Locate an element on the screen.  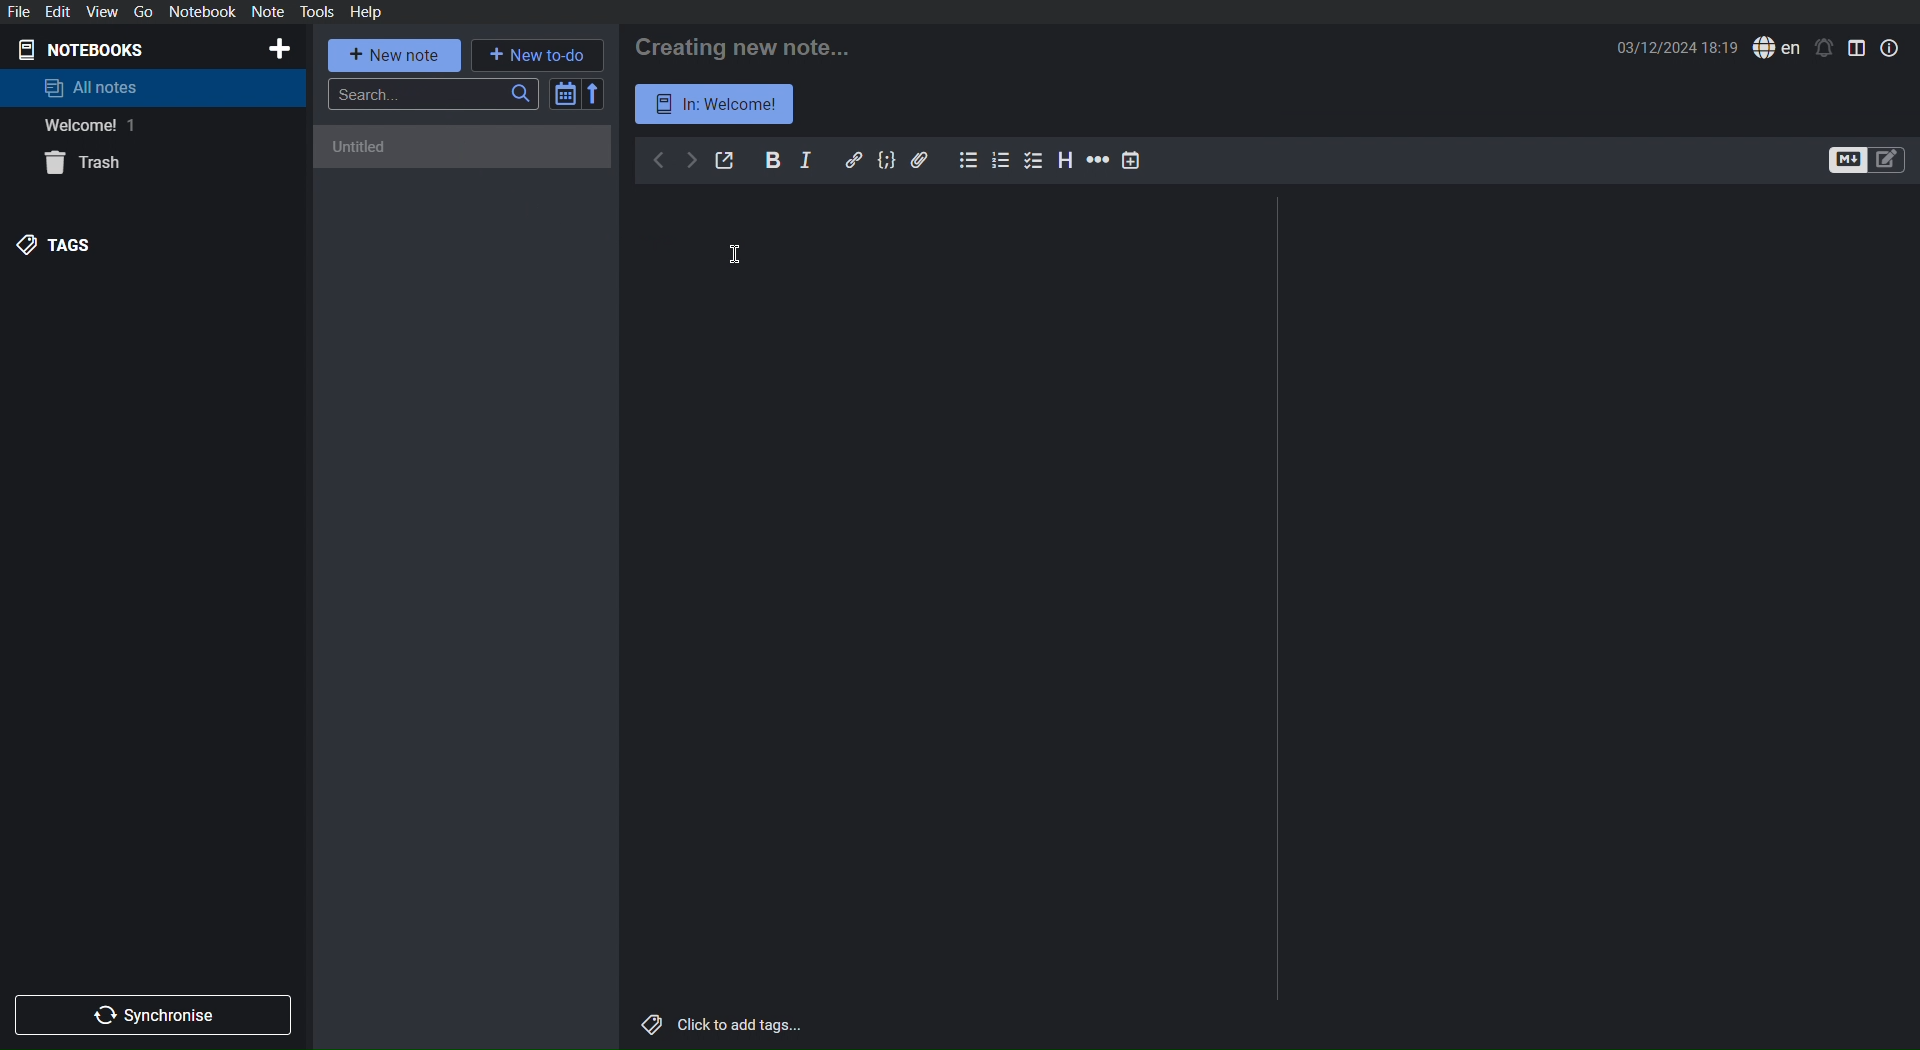
Notifications is located at coordinates (1824, 48).